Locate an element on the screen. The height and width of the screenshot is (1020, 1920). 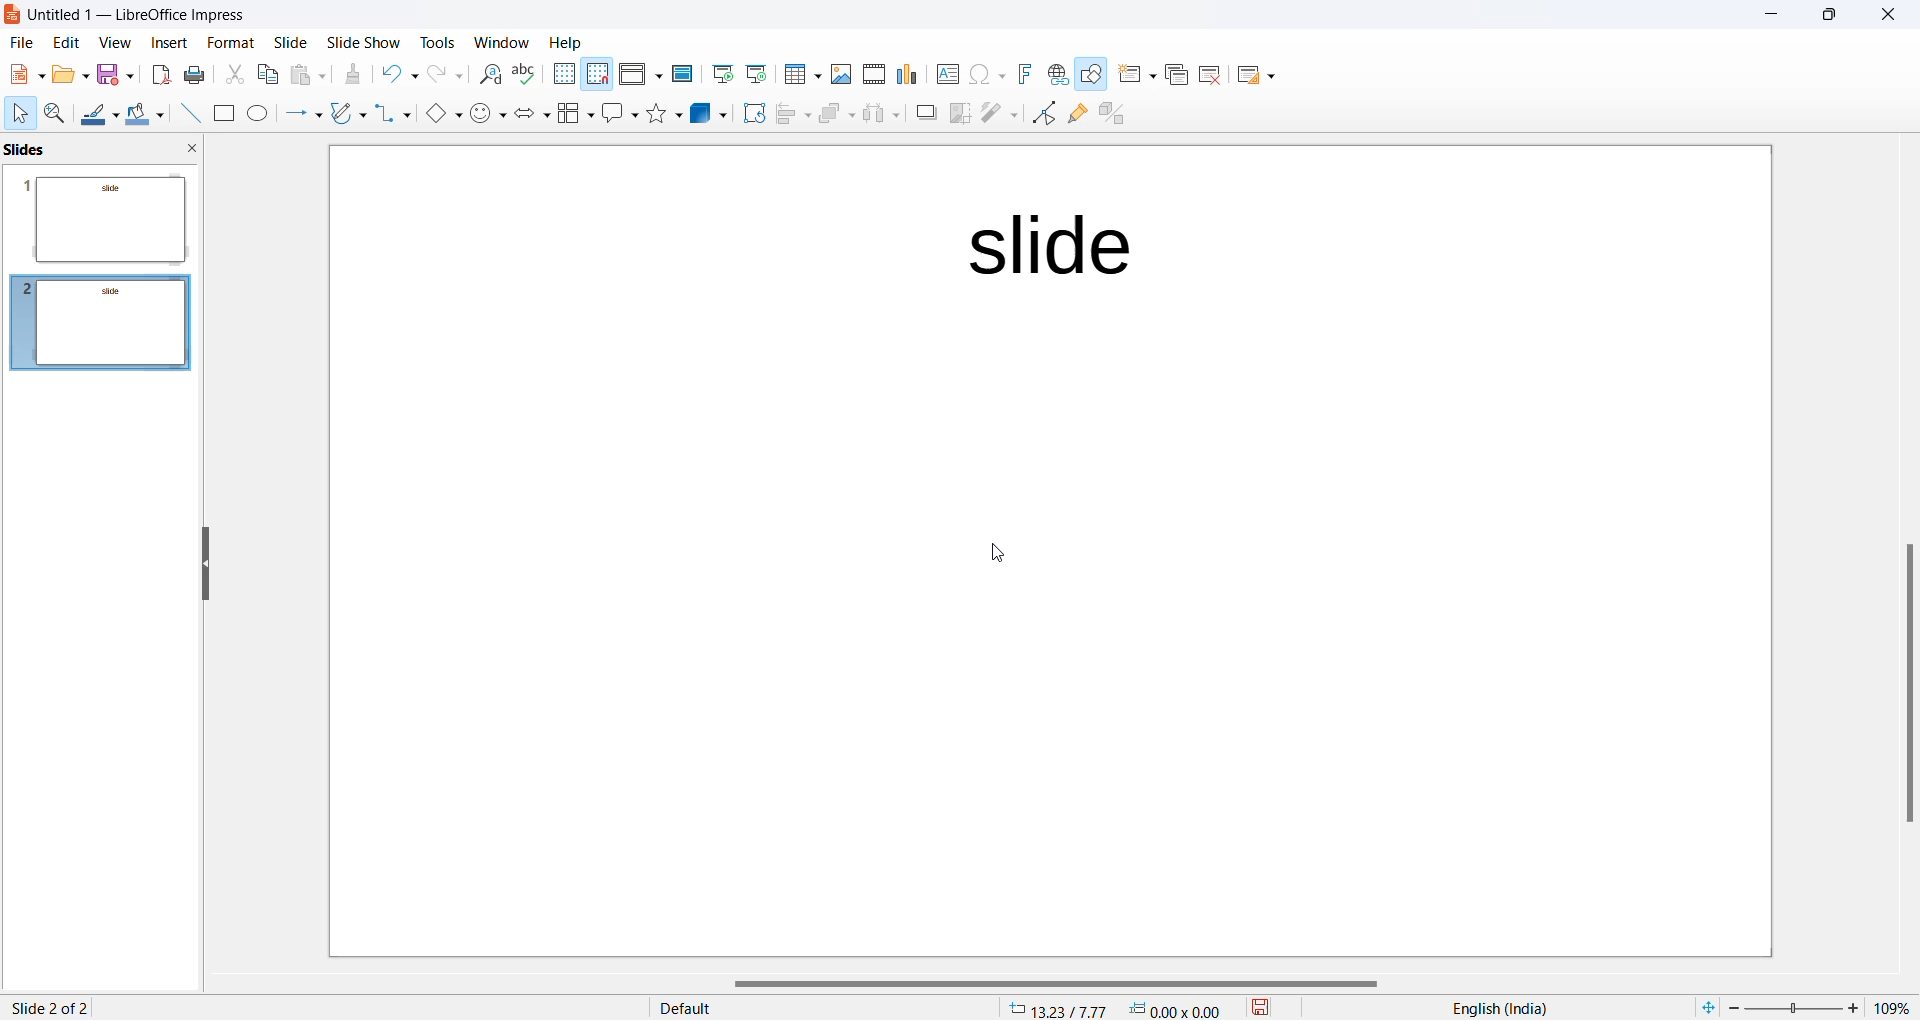
display type is located at coordinates (795, 1008).